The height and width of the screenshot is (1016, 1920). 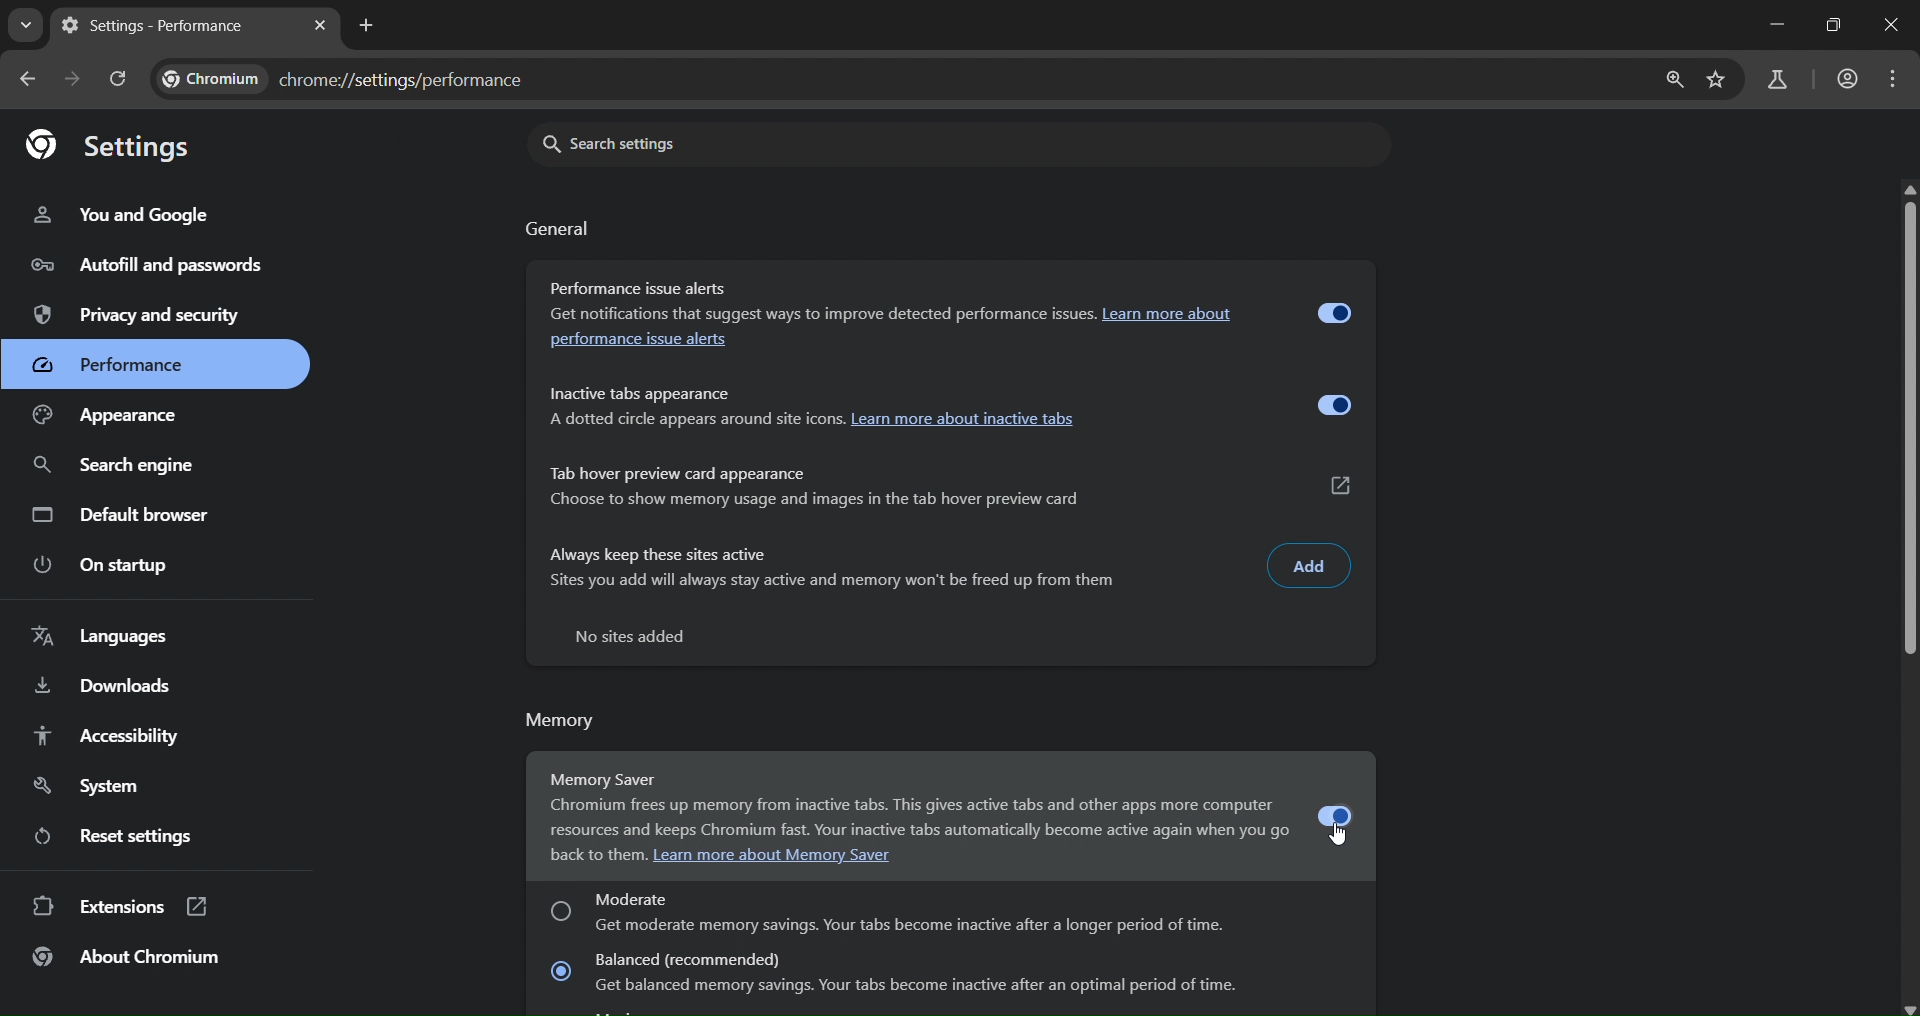 I want to click on close, so click(x=1892, y=25).